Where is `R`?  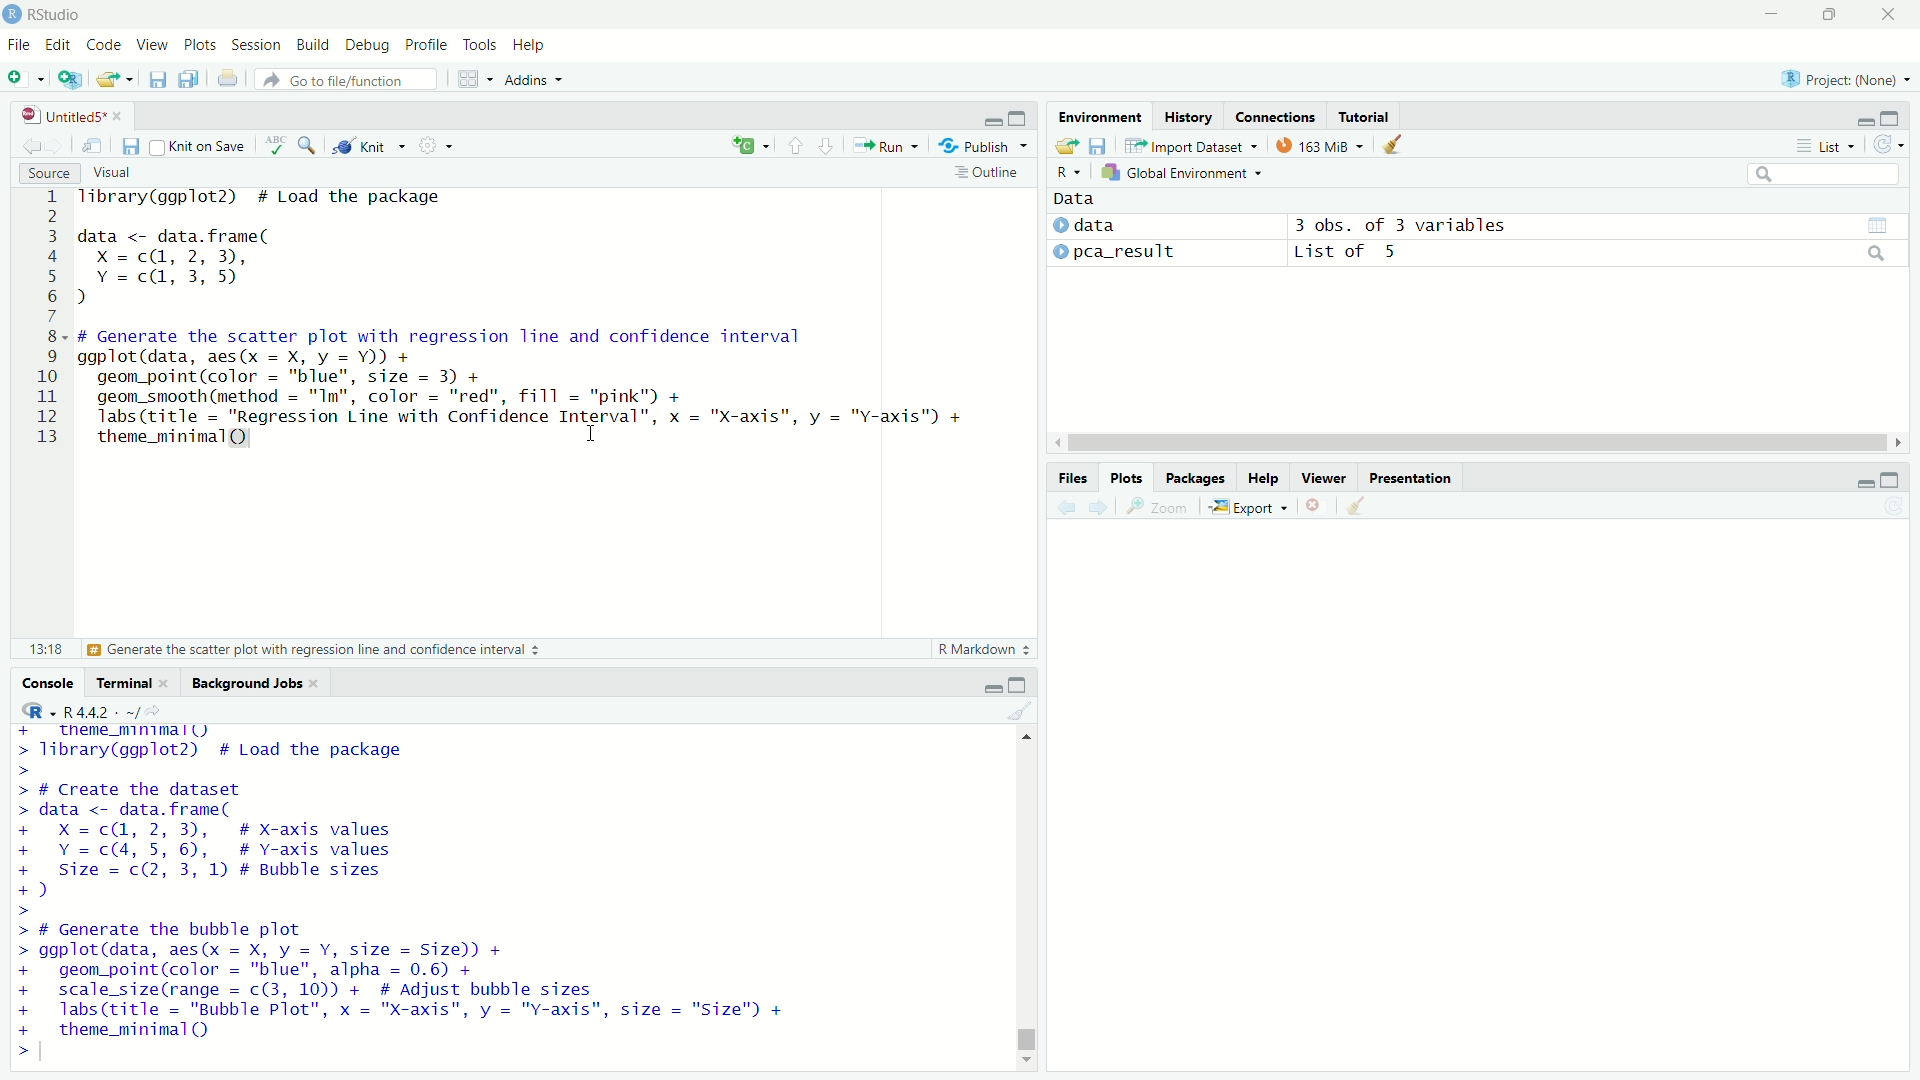 R is located at coordinates (34, 711).